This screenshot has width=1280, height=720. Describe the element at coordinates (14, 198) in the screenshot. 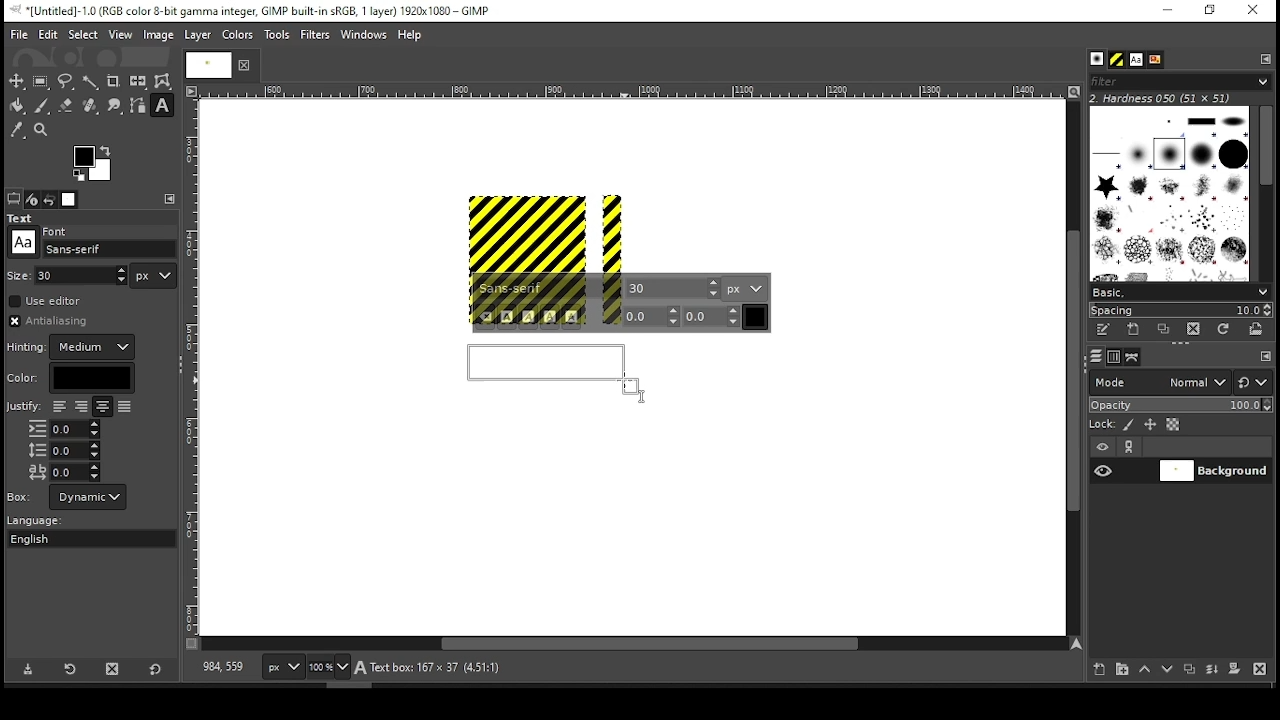

I see `tool options` at that location.